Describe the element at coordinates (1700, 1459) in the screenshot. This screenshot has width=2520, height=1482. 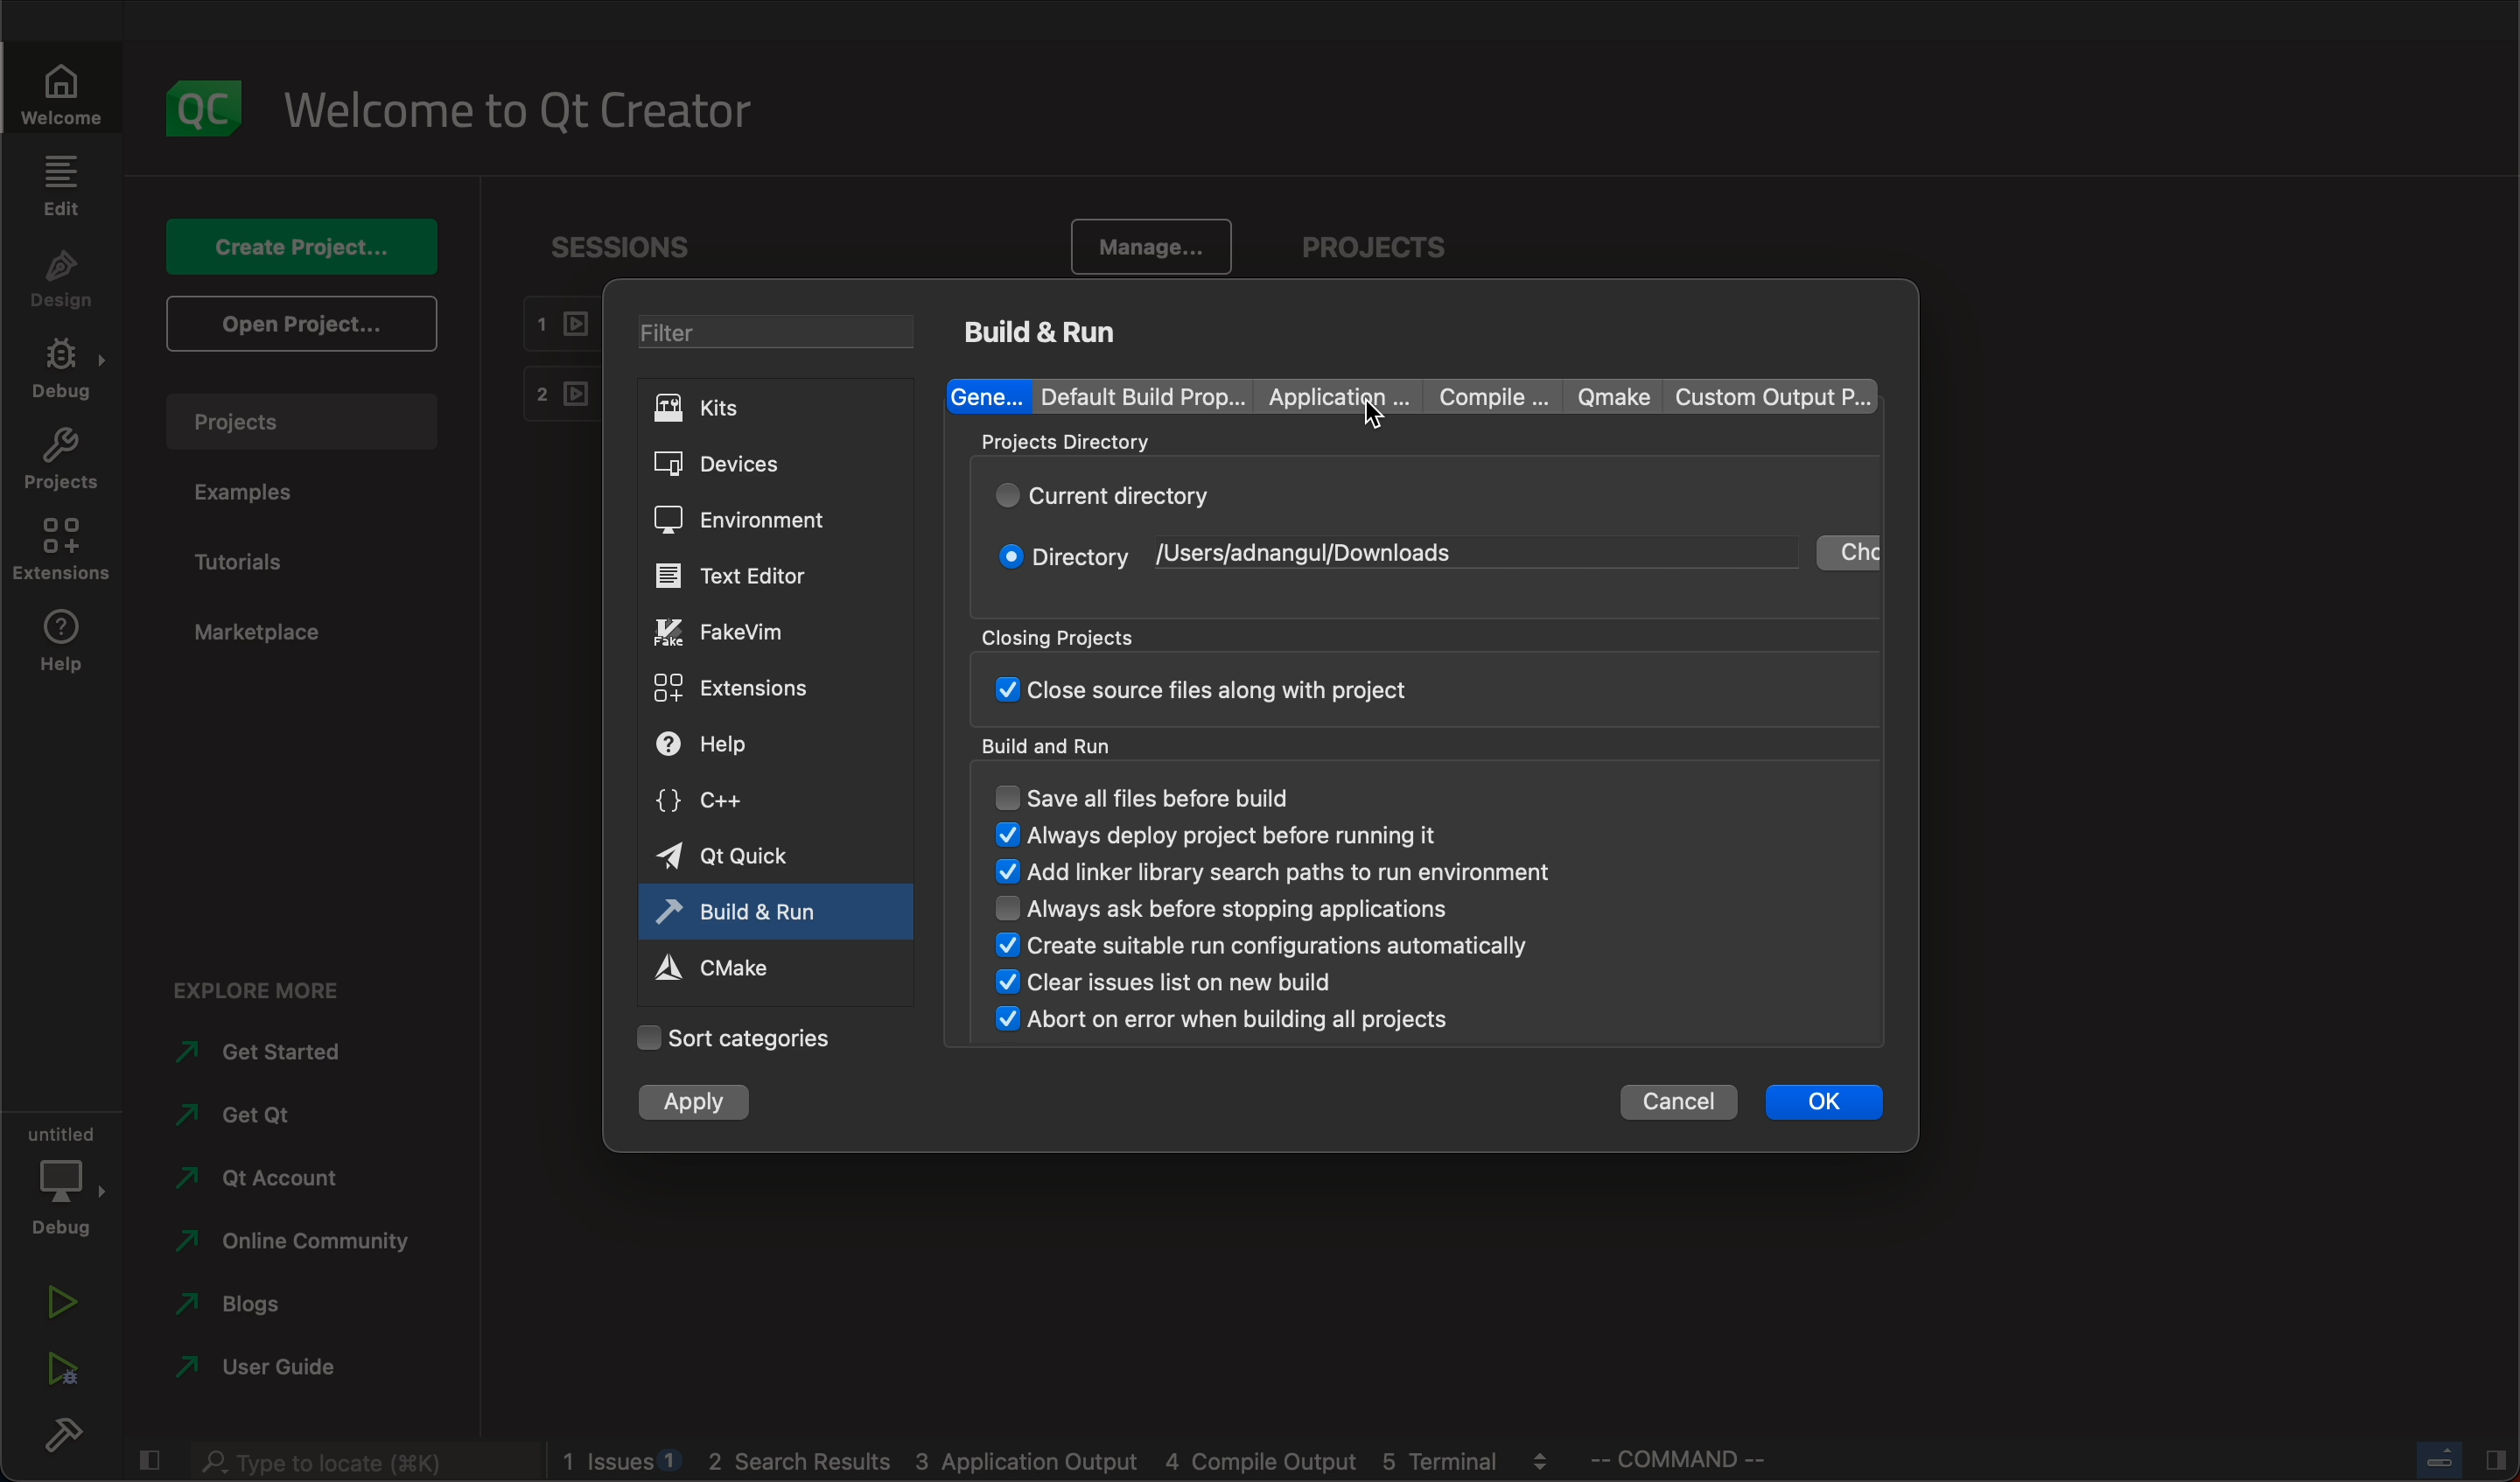
I see `command` at that location.